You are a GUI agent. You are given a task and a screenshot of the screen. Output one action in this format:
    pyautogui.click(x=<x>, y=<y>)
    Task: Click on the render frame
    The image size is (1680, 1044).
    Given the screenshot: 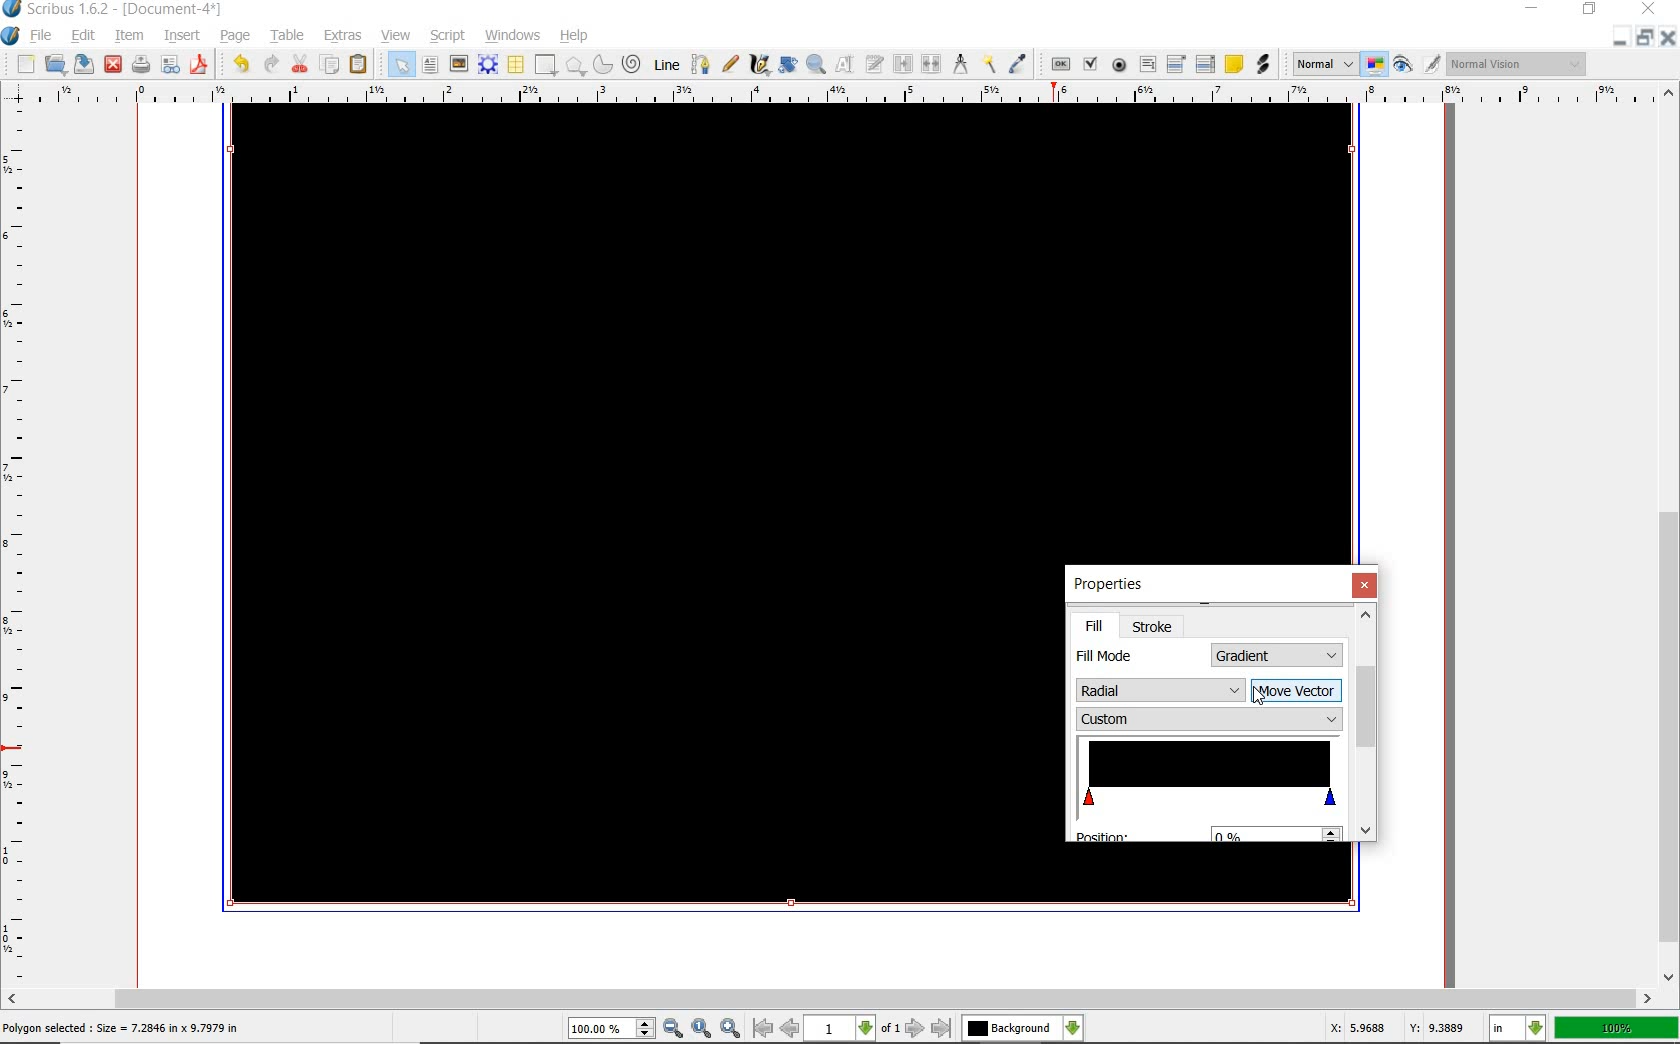 What is the action you would take?
    pyautogui.click(x=490, y=66)
    